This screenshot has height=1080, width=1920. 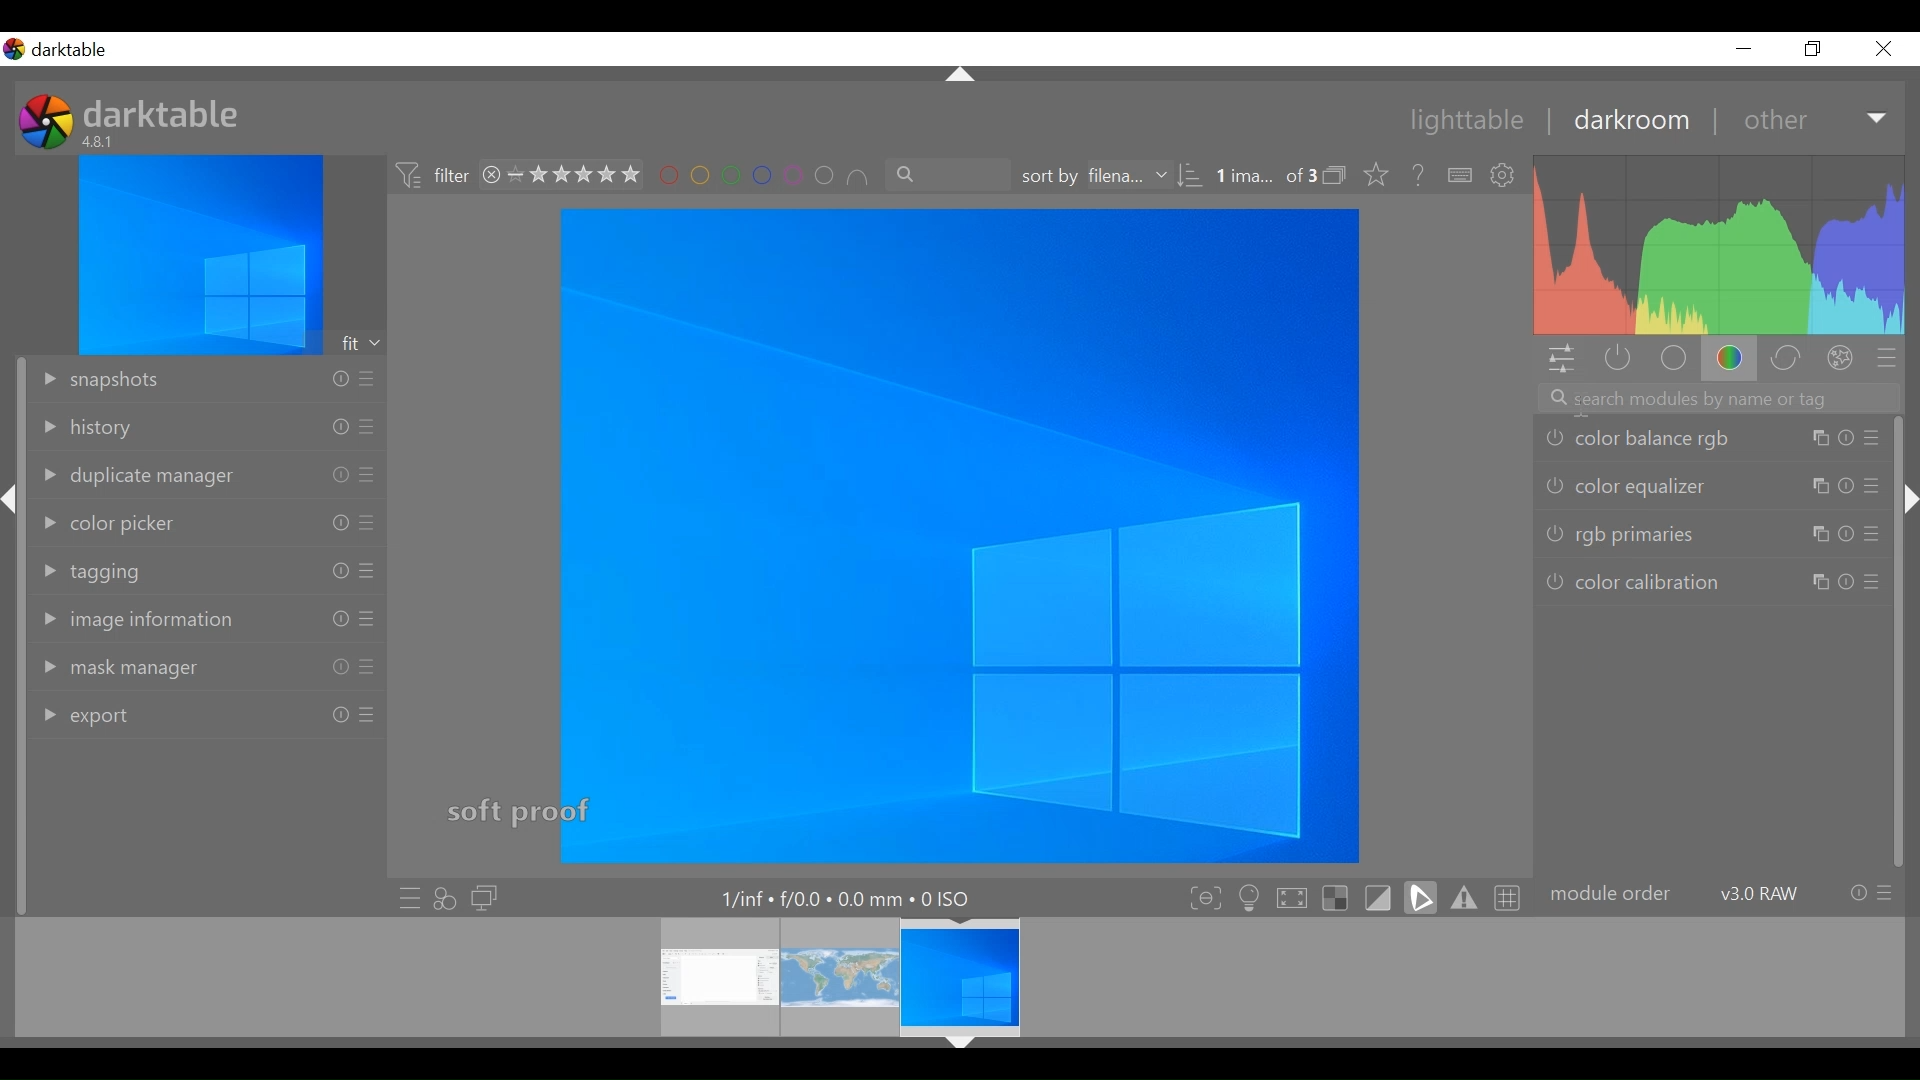 I want to click on presets, so click(x=1886, y=893).